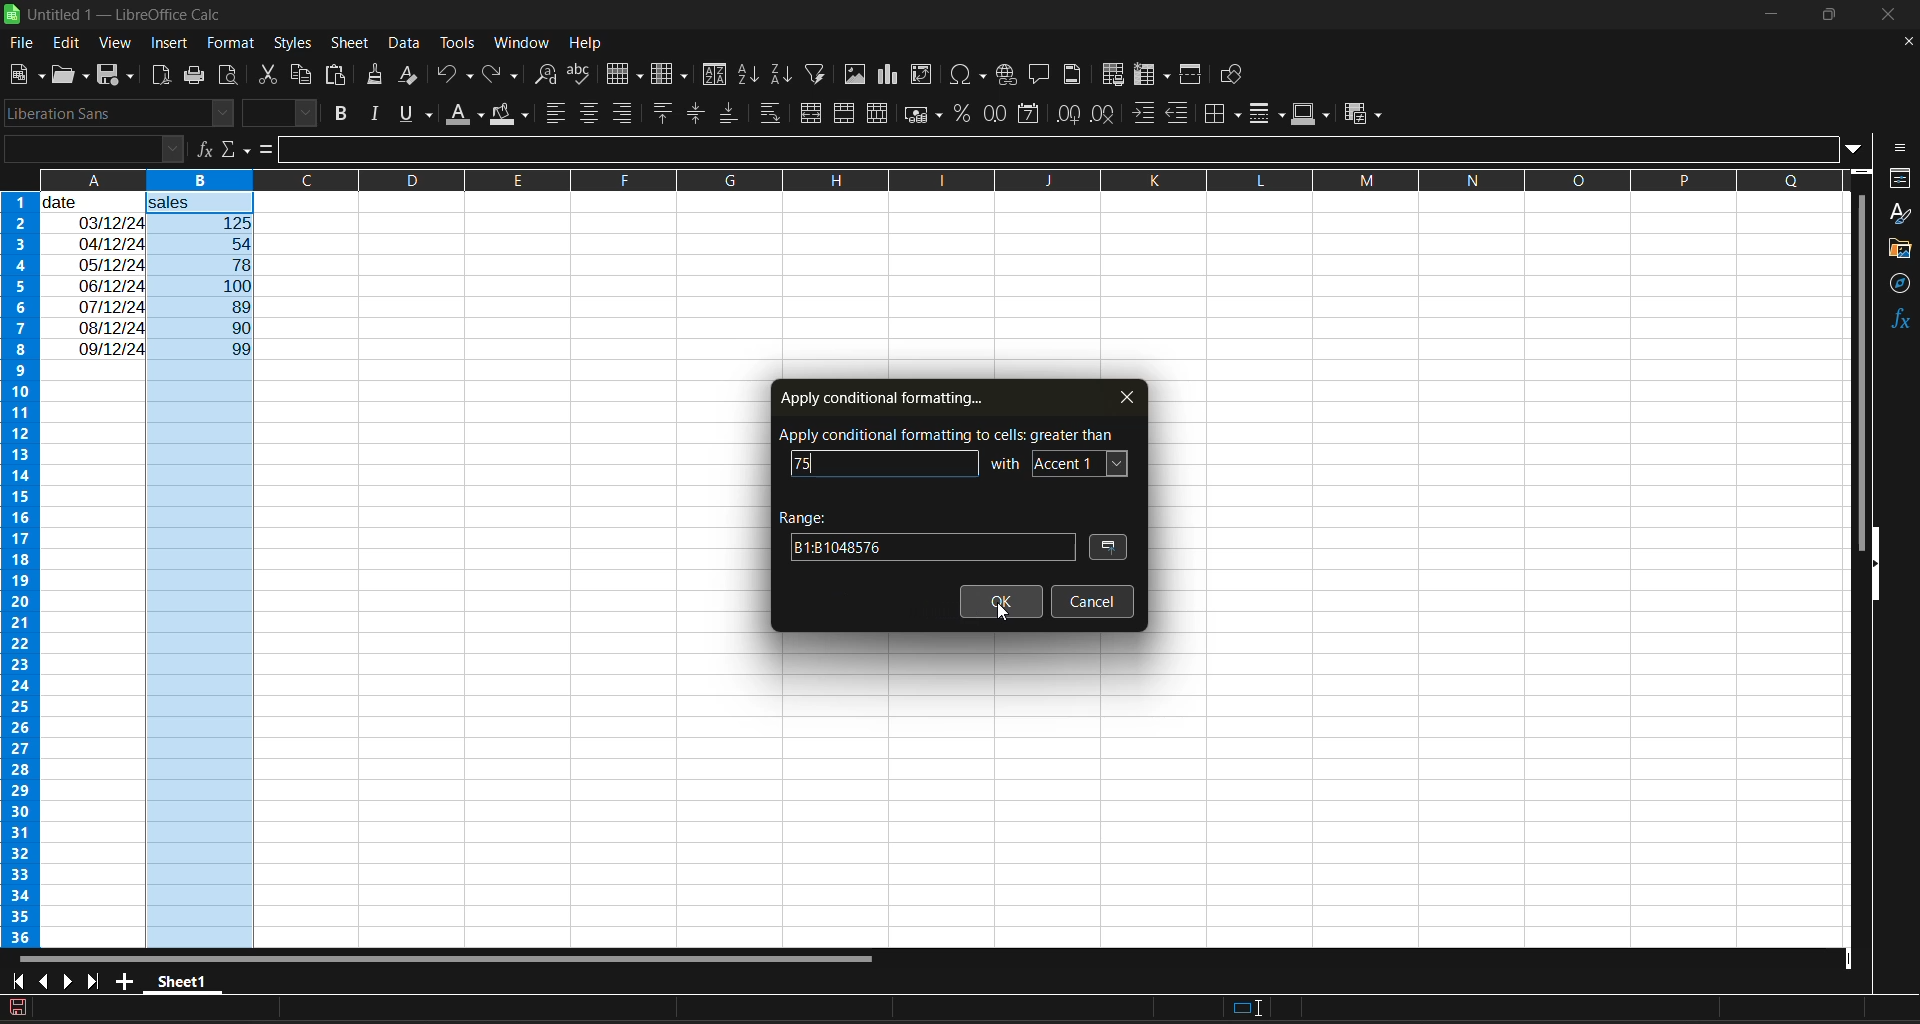 Image resolution: width=1920 pixels, height=1024 pixels. What do you see at coordinates (551, 77) in the screenshot?
I see `find and replace` at bounding box center [551, 77].